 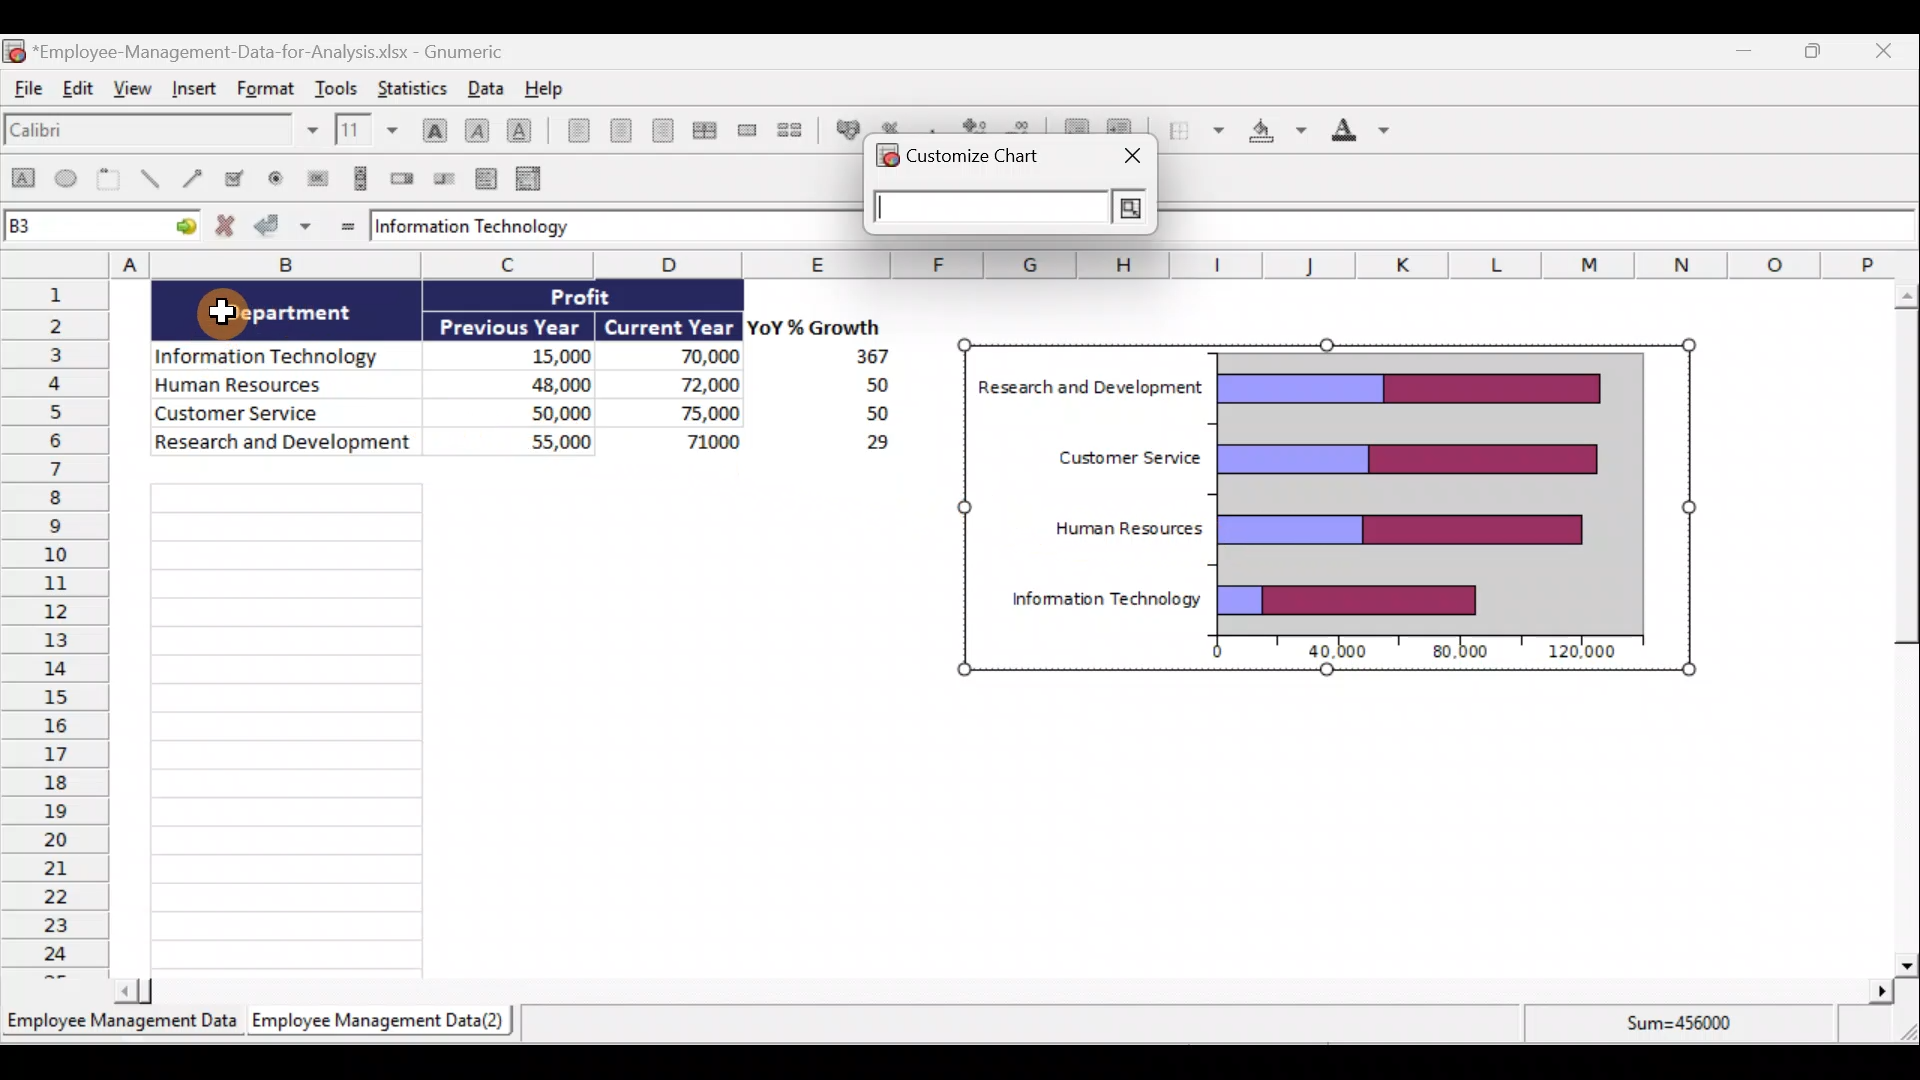 I want to click on 367, so click(x=865, y=357).